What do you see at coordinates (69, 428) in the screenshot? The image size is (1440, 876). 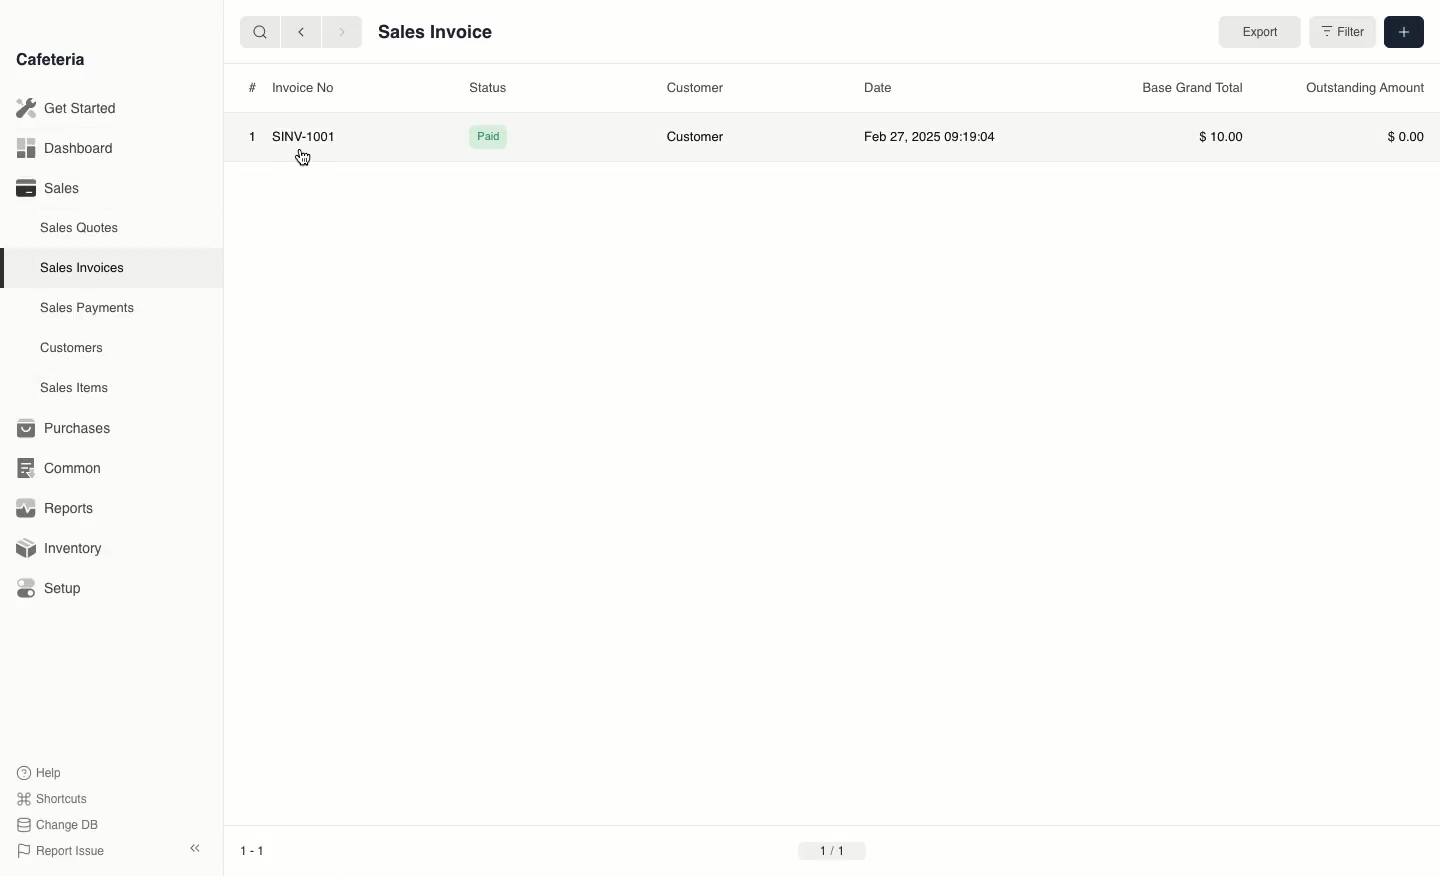 I see `Purchases` at bounding box center [69, 428].